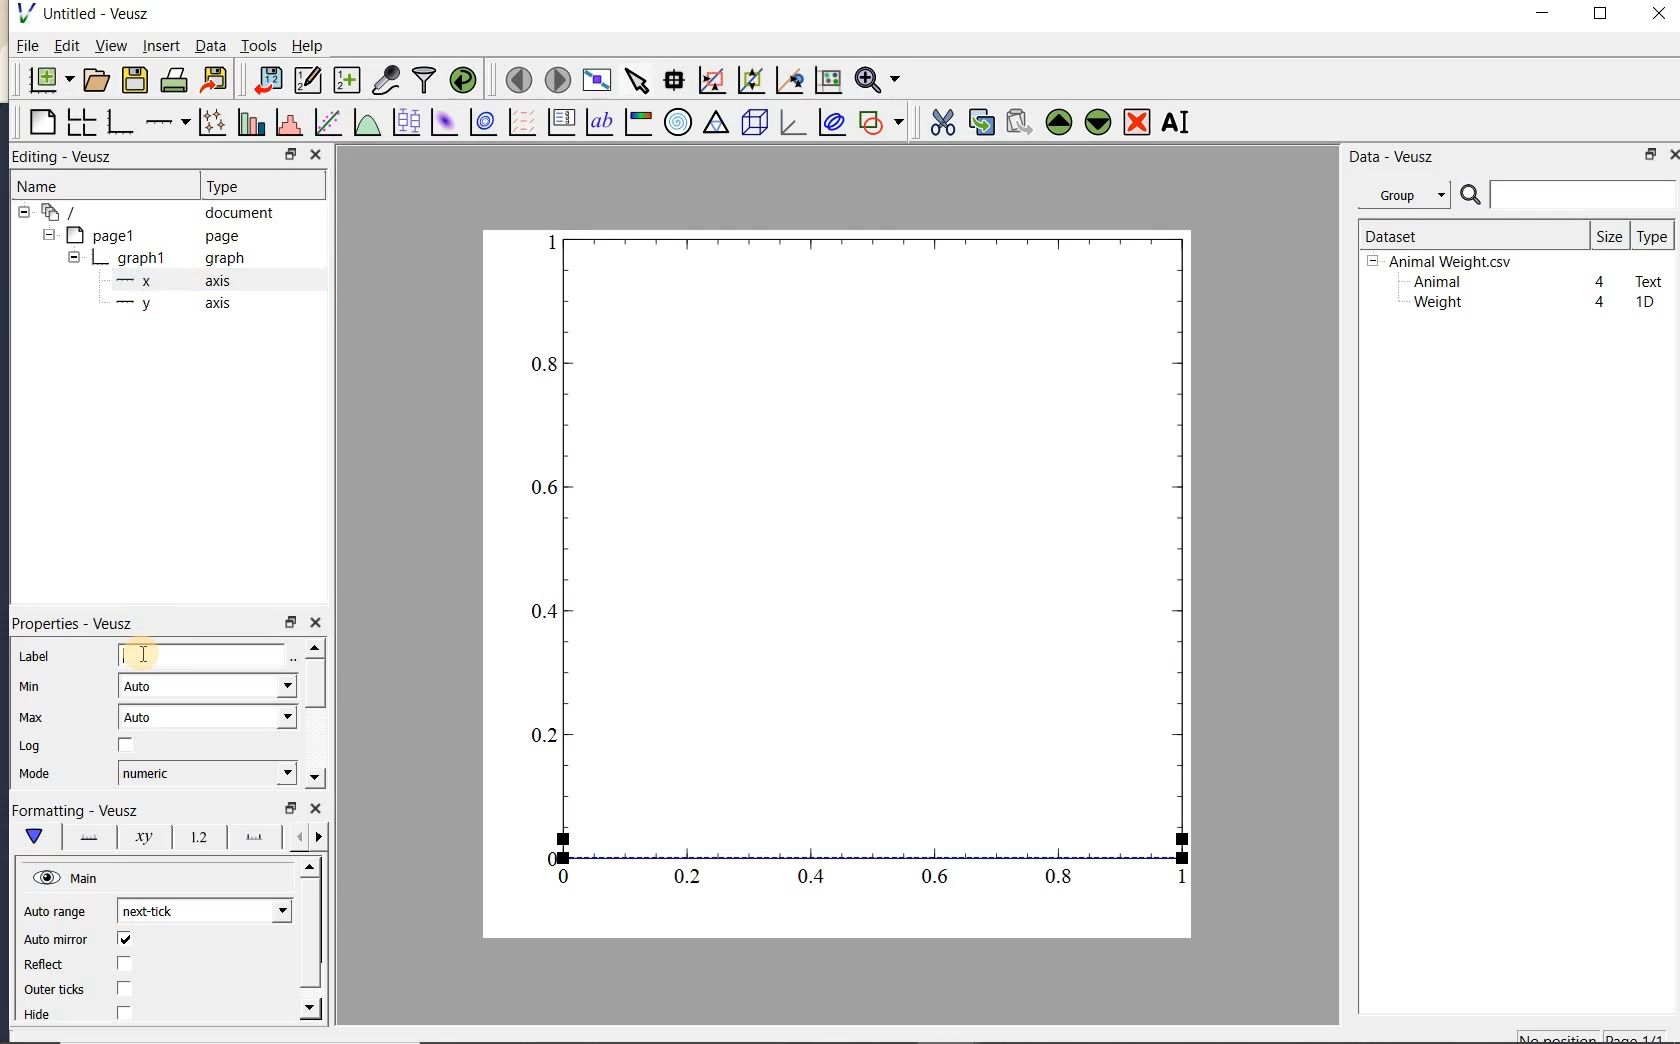 The height and width of the screenshot is (1044, 1680). I want to click on plot a 2d dataset as contours, so click(481, 121).